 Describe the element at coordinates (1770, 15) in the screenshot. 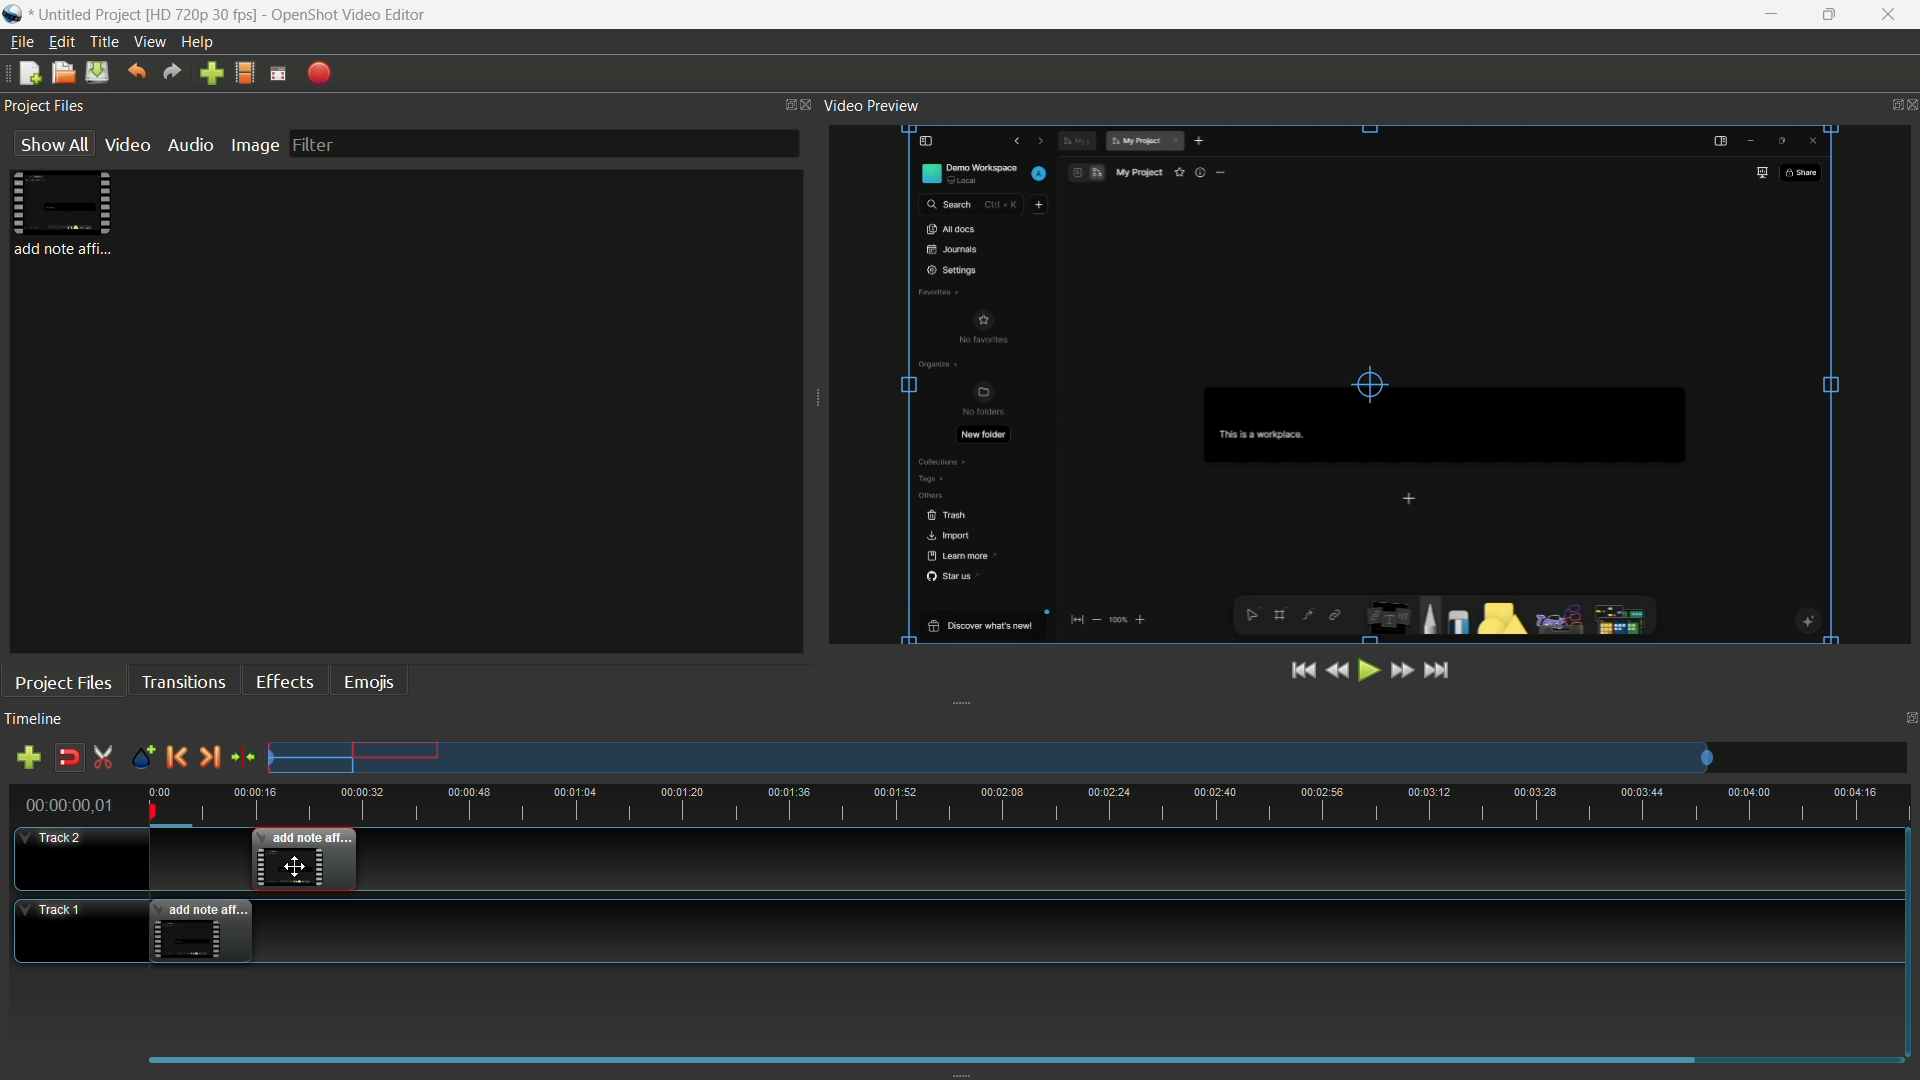

I see `minimize` at that location.